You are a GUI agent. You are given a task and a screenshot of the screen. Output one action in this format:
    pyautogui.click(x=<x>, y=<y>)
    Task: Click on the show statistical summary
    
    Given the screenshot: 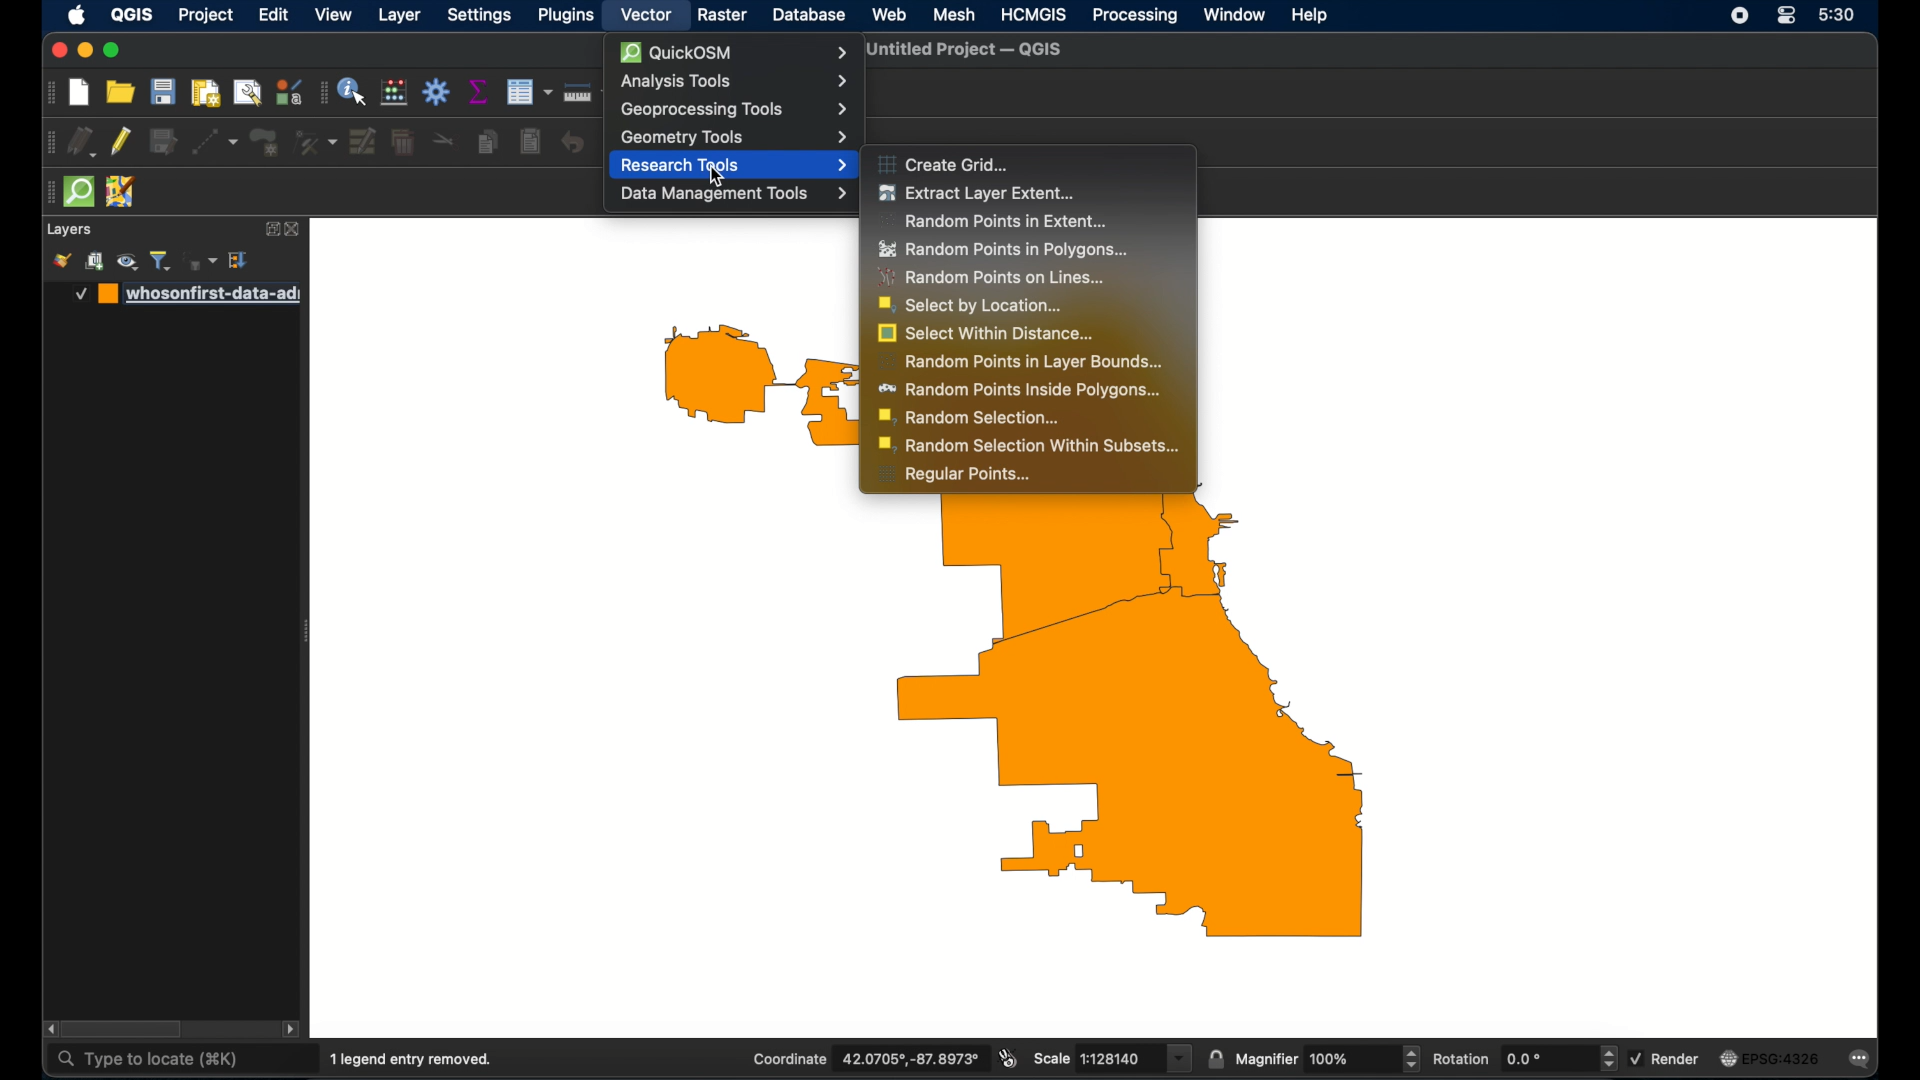 What is the action you would take?
    pyautogui.click(x=477, y=91)
    